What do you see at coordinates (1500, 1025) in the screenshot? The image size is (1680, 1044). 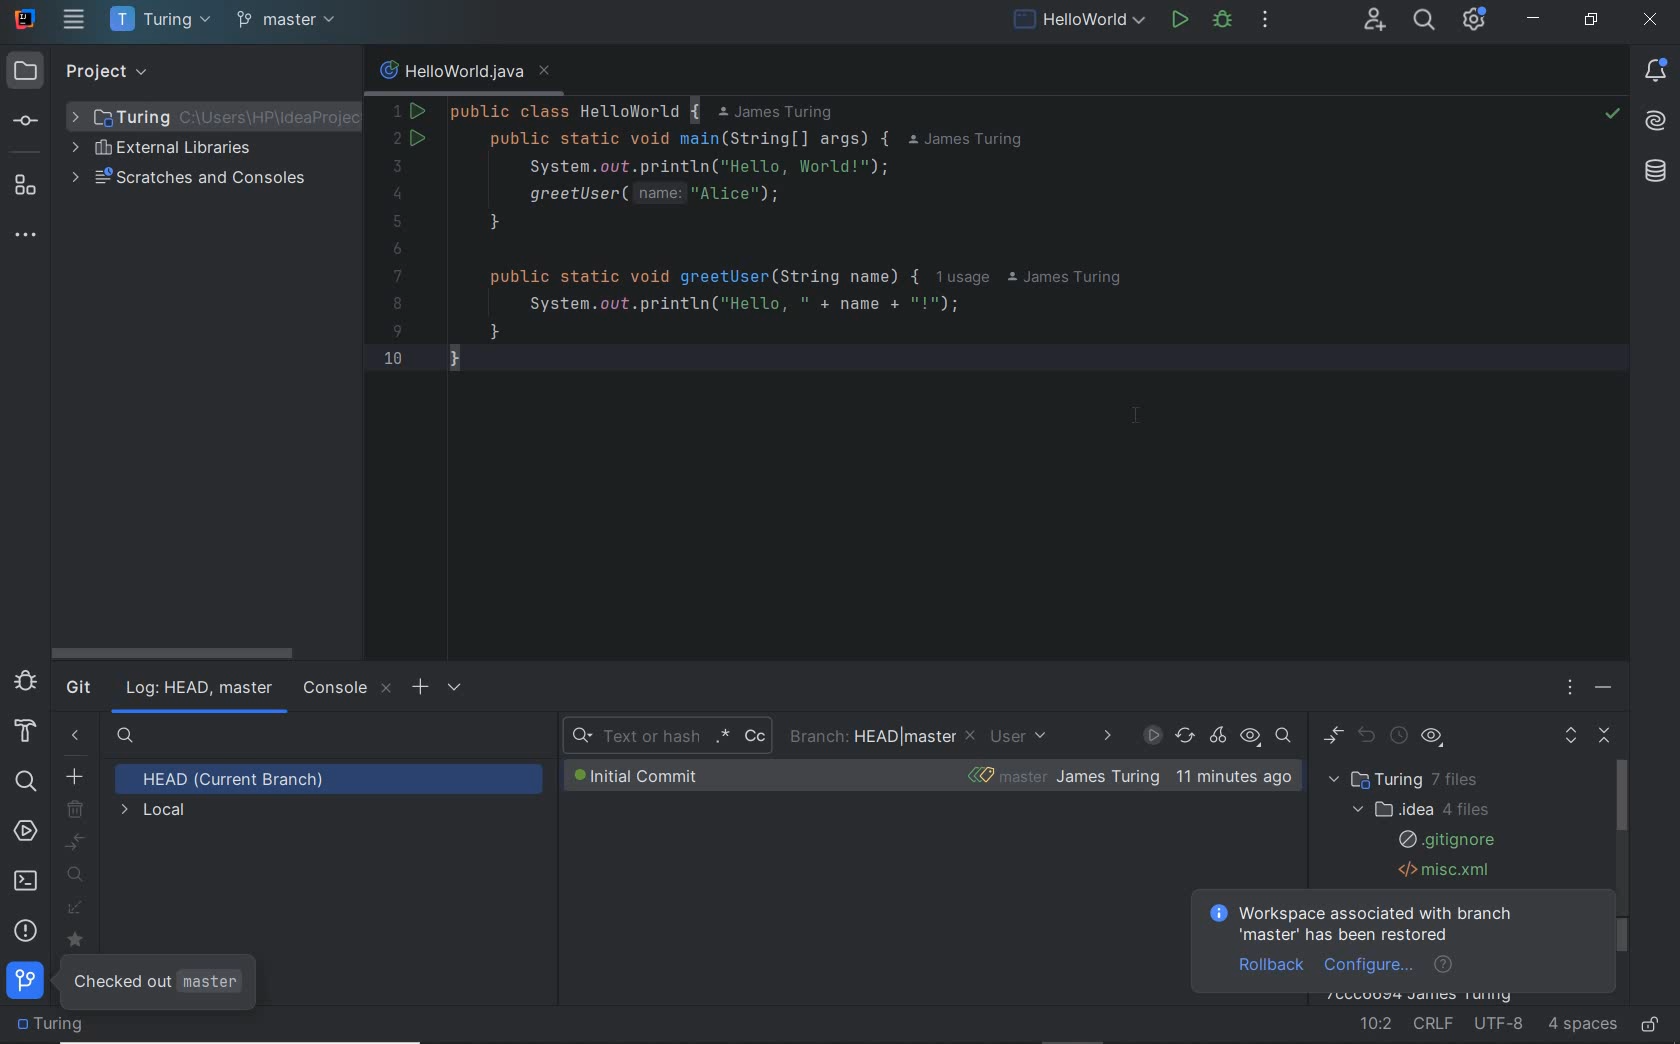 I see `file encoding` at bounding box center [1500, 1025].